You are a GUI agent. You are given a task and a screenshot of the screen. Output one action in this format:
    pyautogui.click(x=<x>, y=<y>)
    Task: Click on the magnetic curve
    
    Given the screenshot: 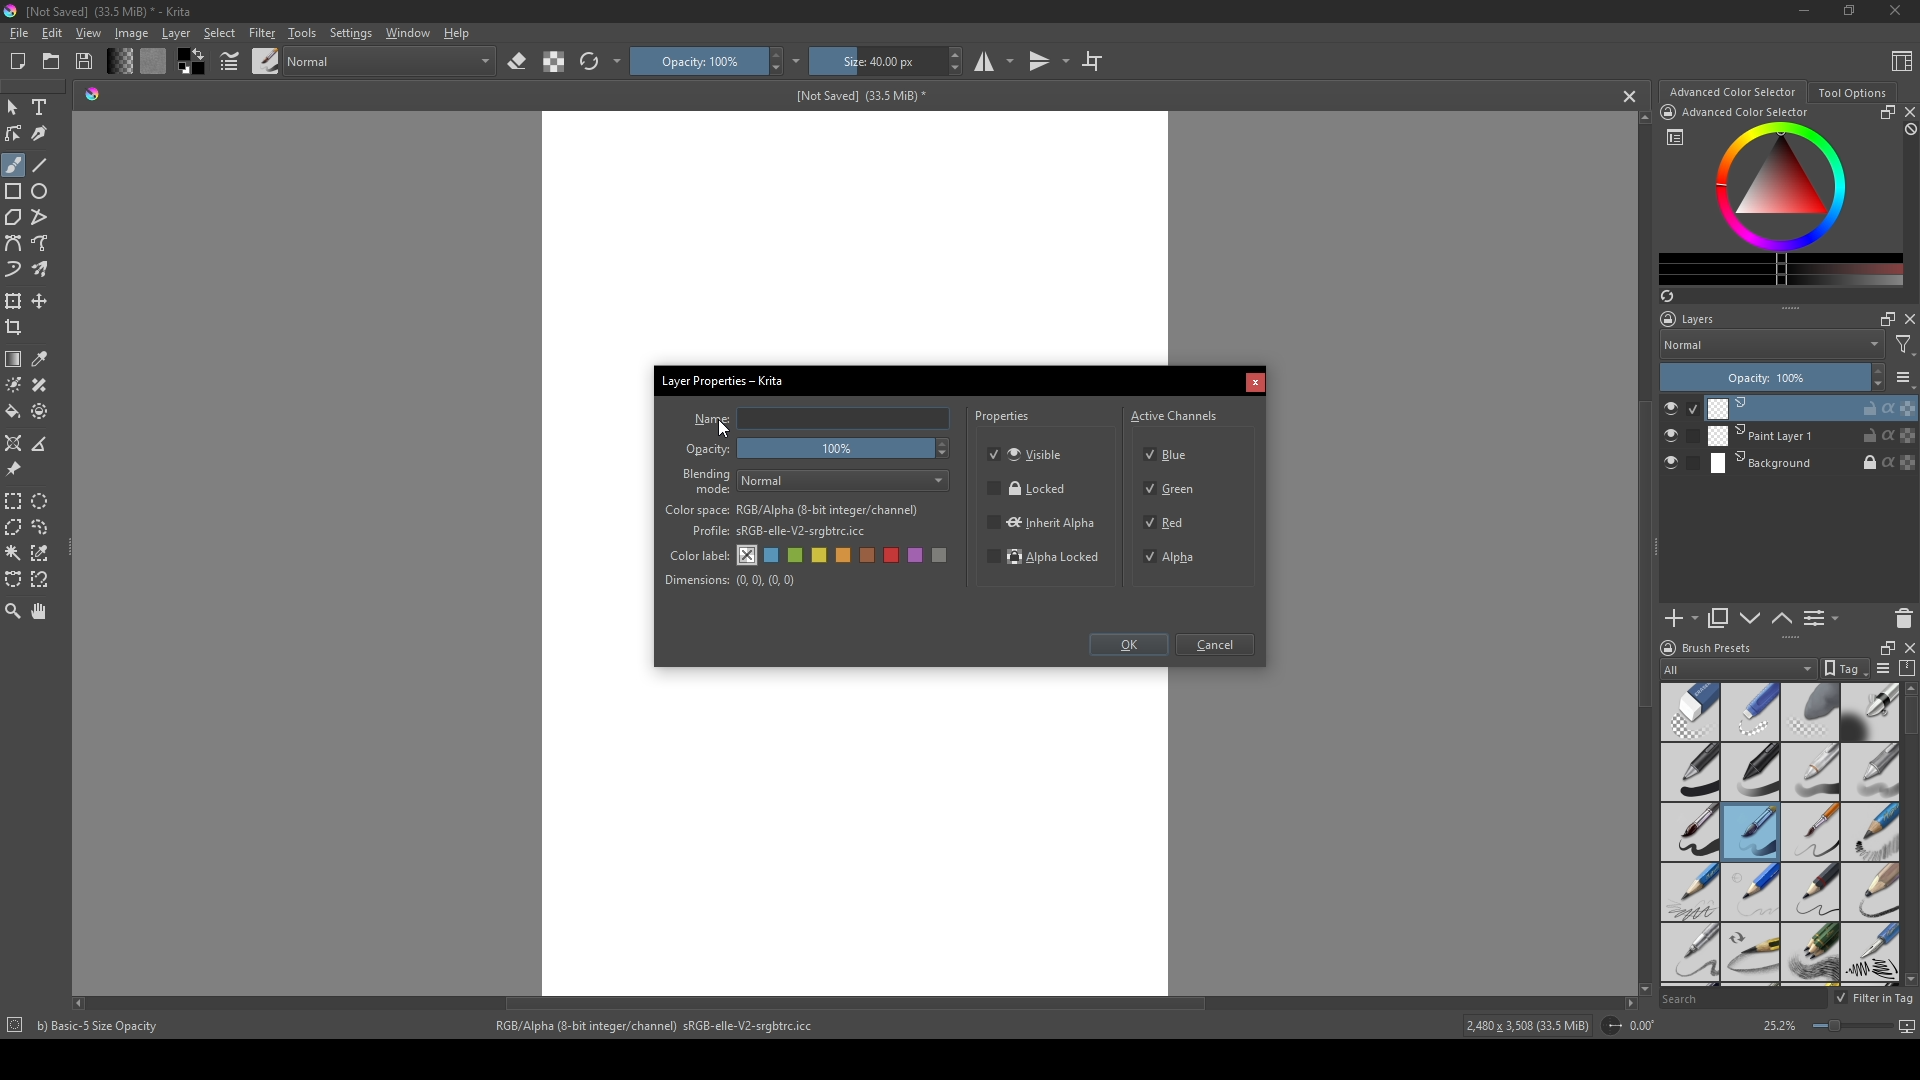 What is the action you would take?
    pyautogui.click(x=42, y=581)
    